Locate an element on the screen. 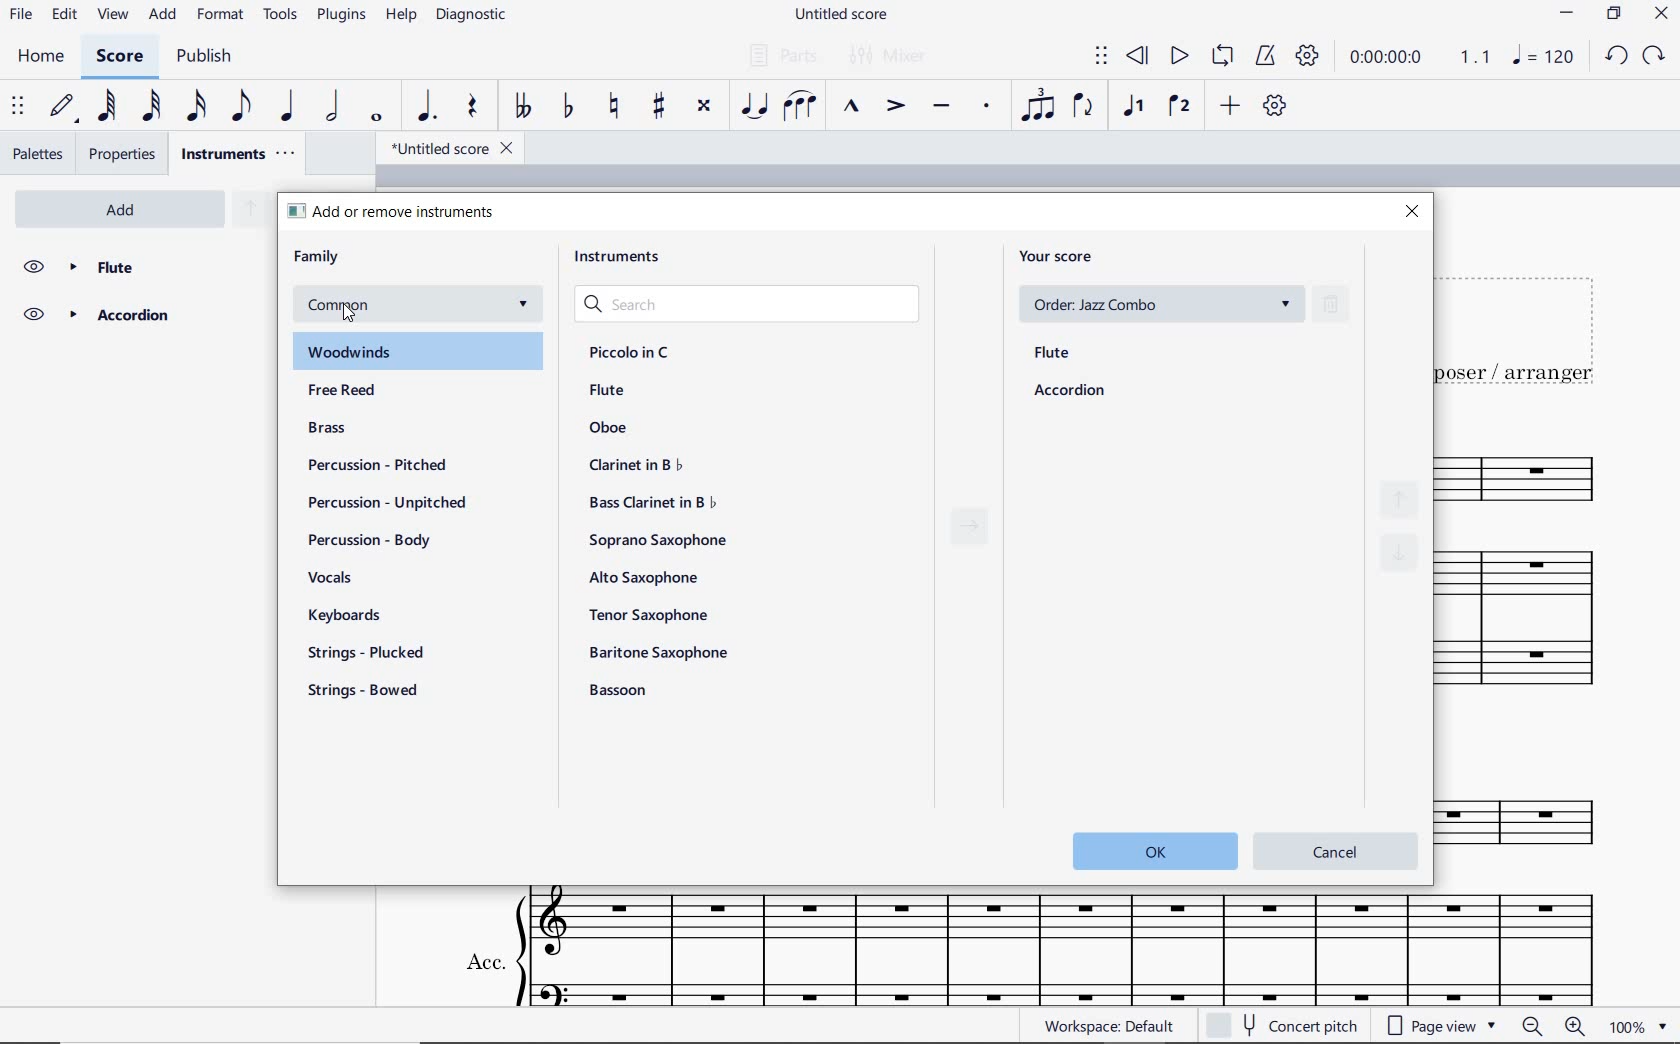  file name is located at coordinates (444, 147).